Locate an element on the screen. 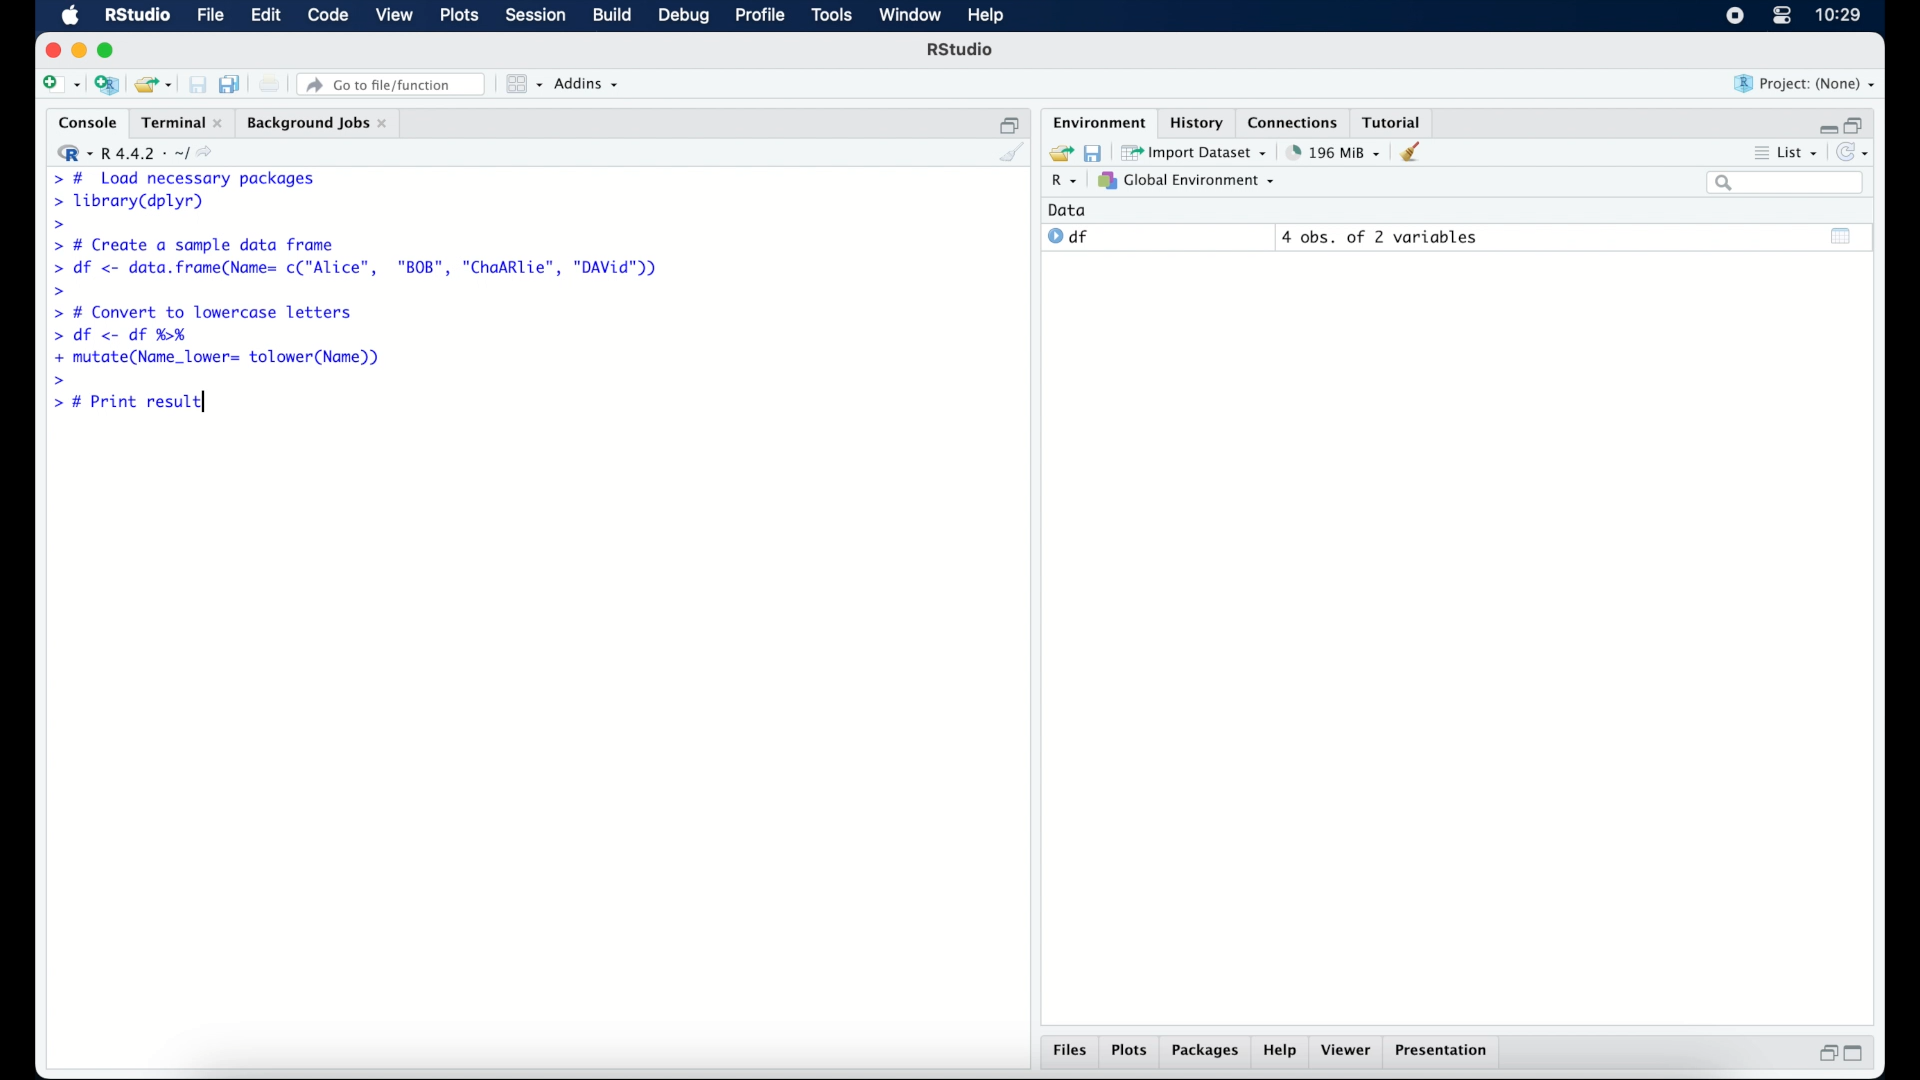 Image resolution: width=1920 pixels, height=1080 pixels. global environment is located at coordinates (1187, 181).